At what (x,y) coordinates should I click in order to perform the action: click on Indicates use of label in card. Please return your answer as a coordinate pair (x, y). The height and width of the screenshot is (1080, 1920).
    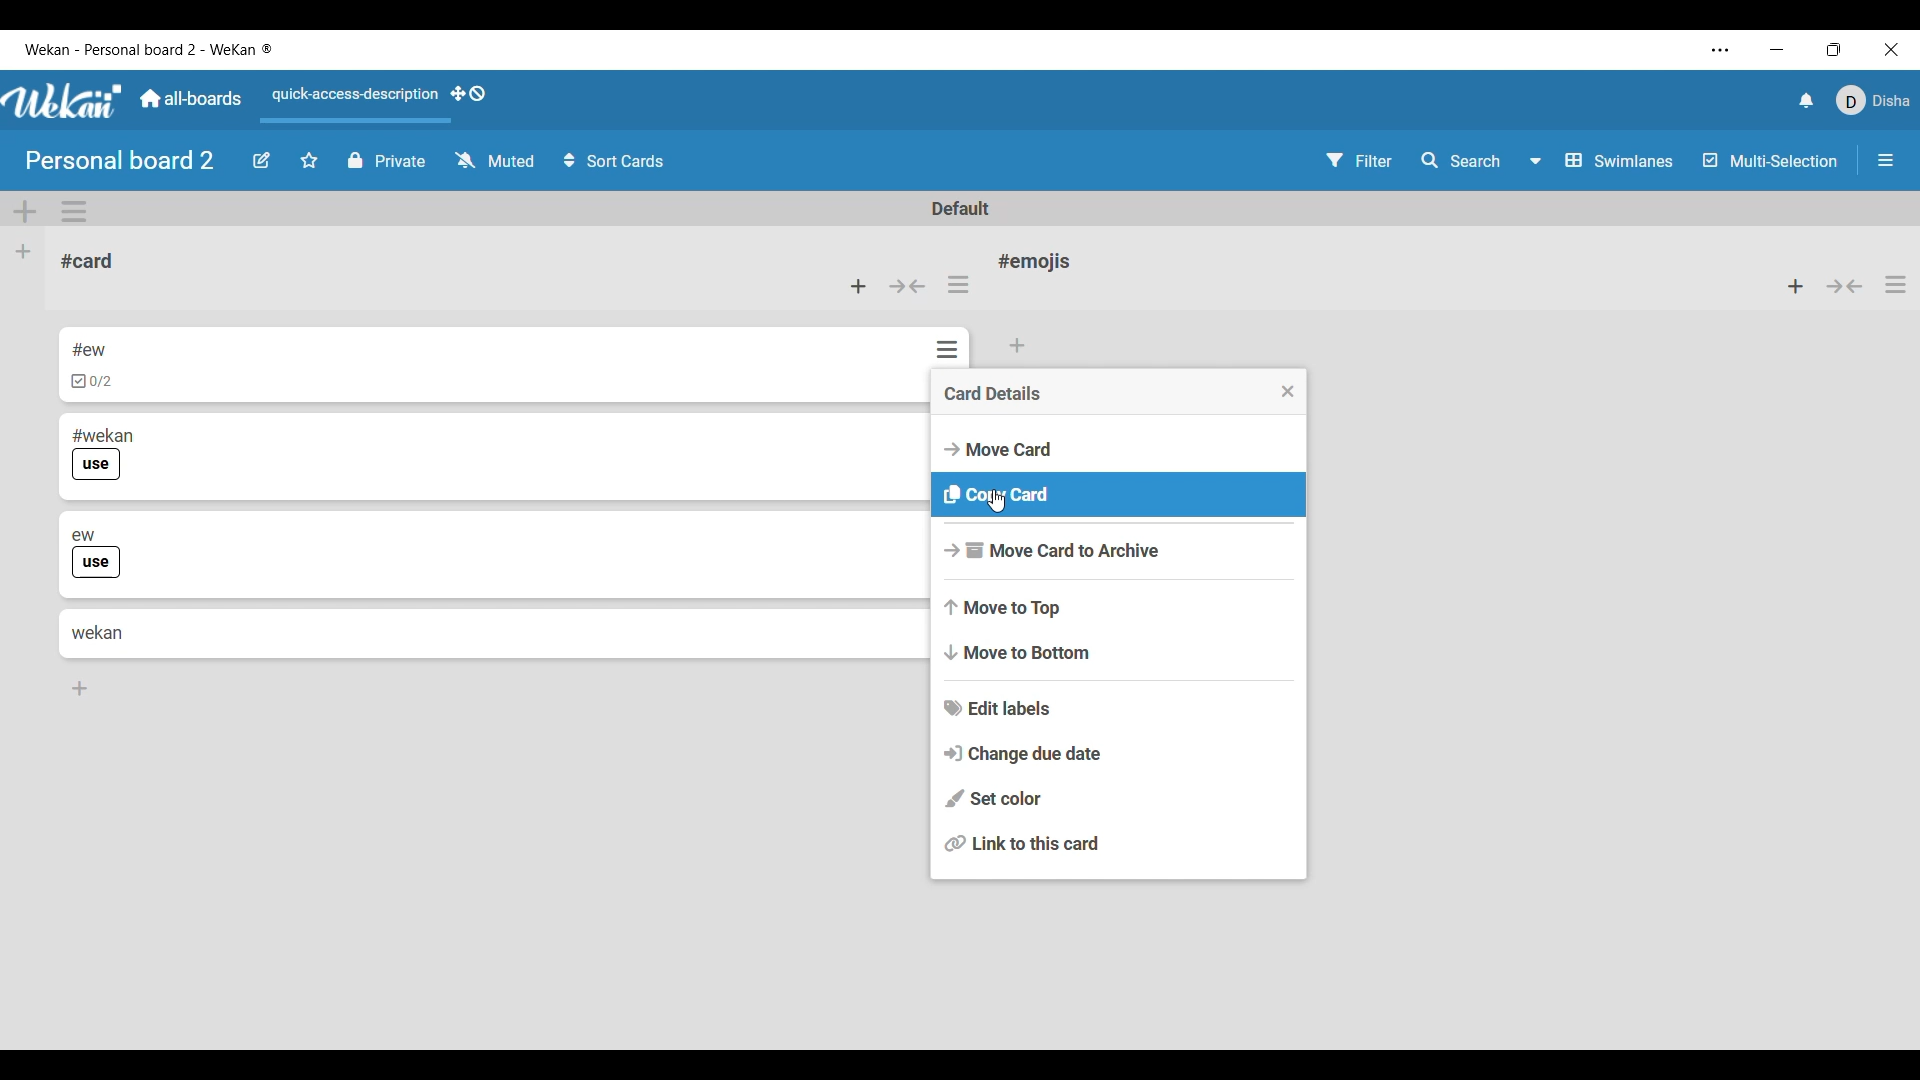
    Looking at the image, I should click on (97, 563).